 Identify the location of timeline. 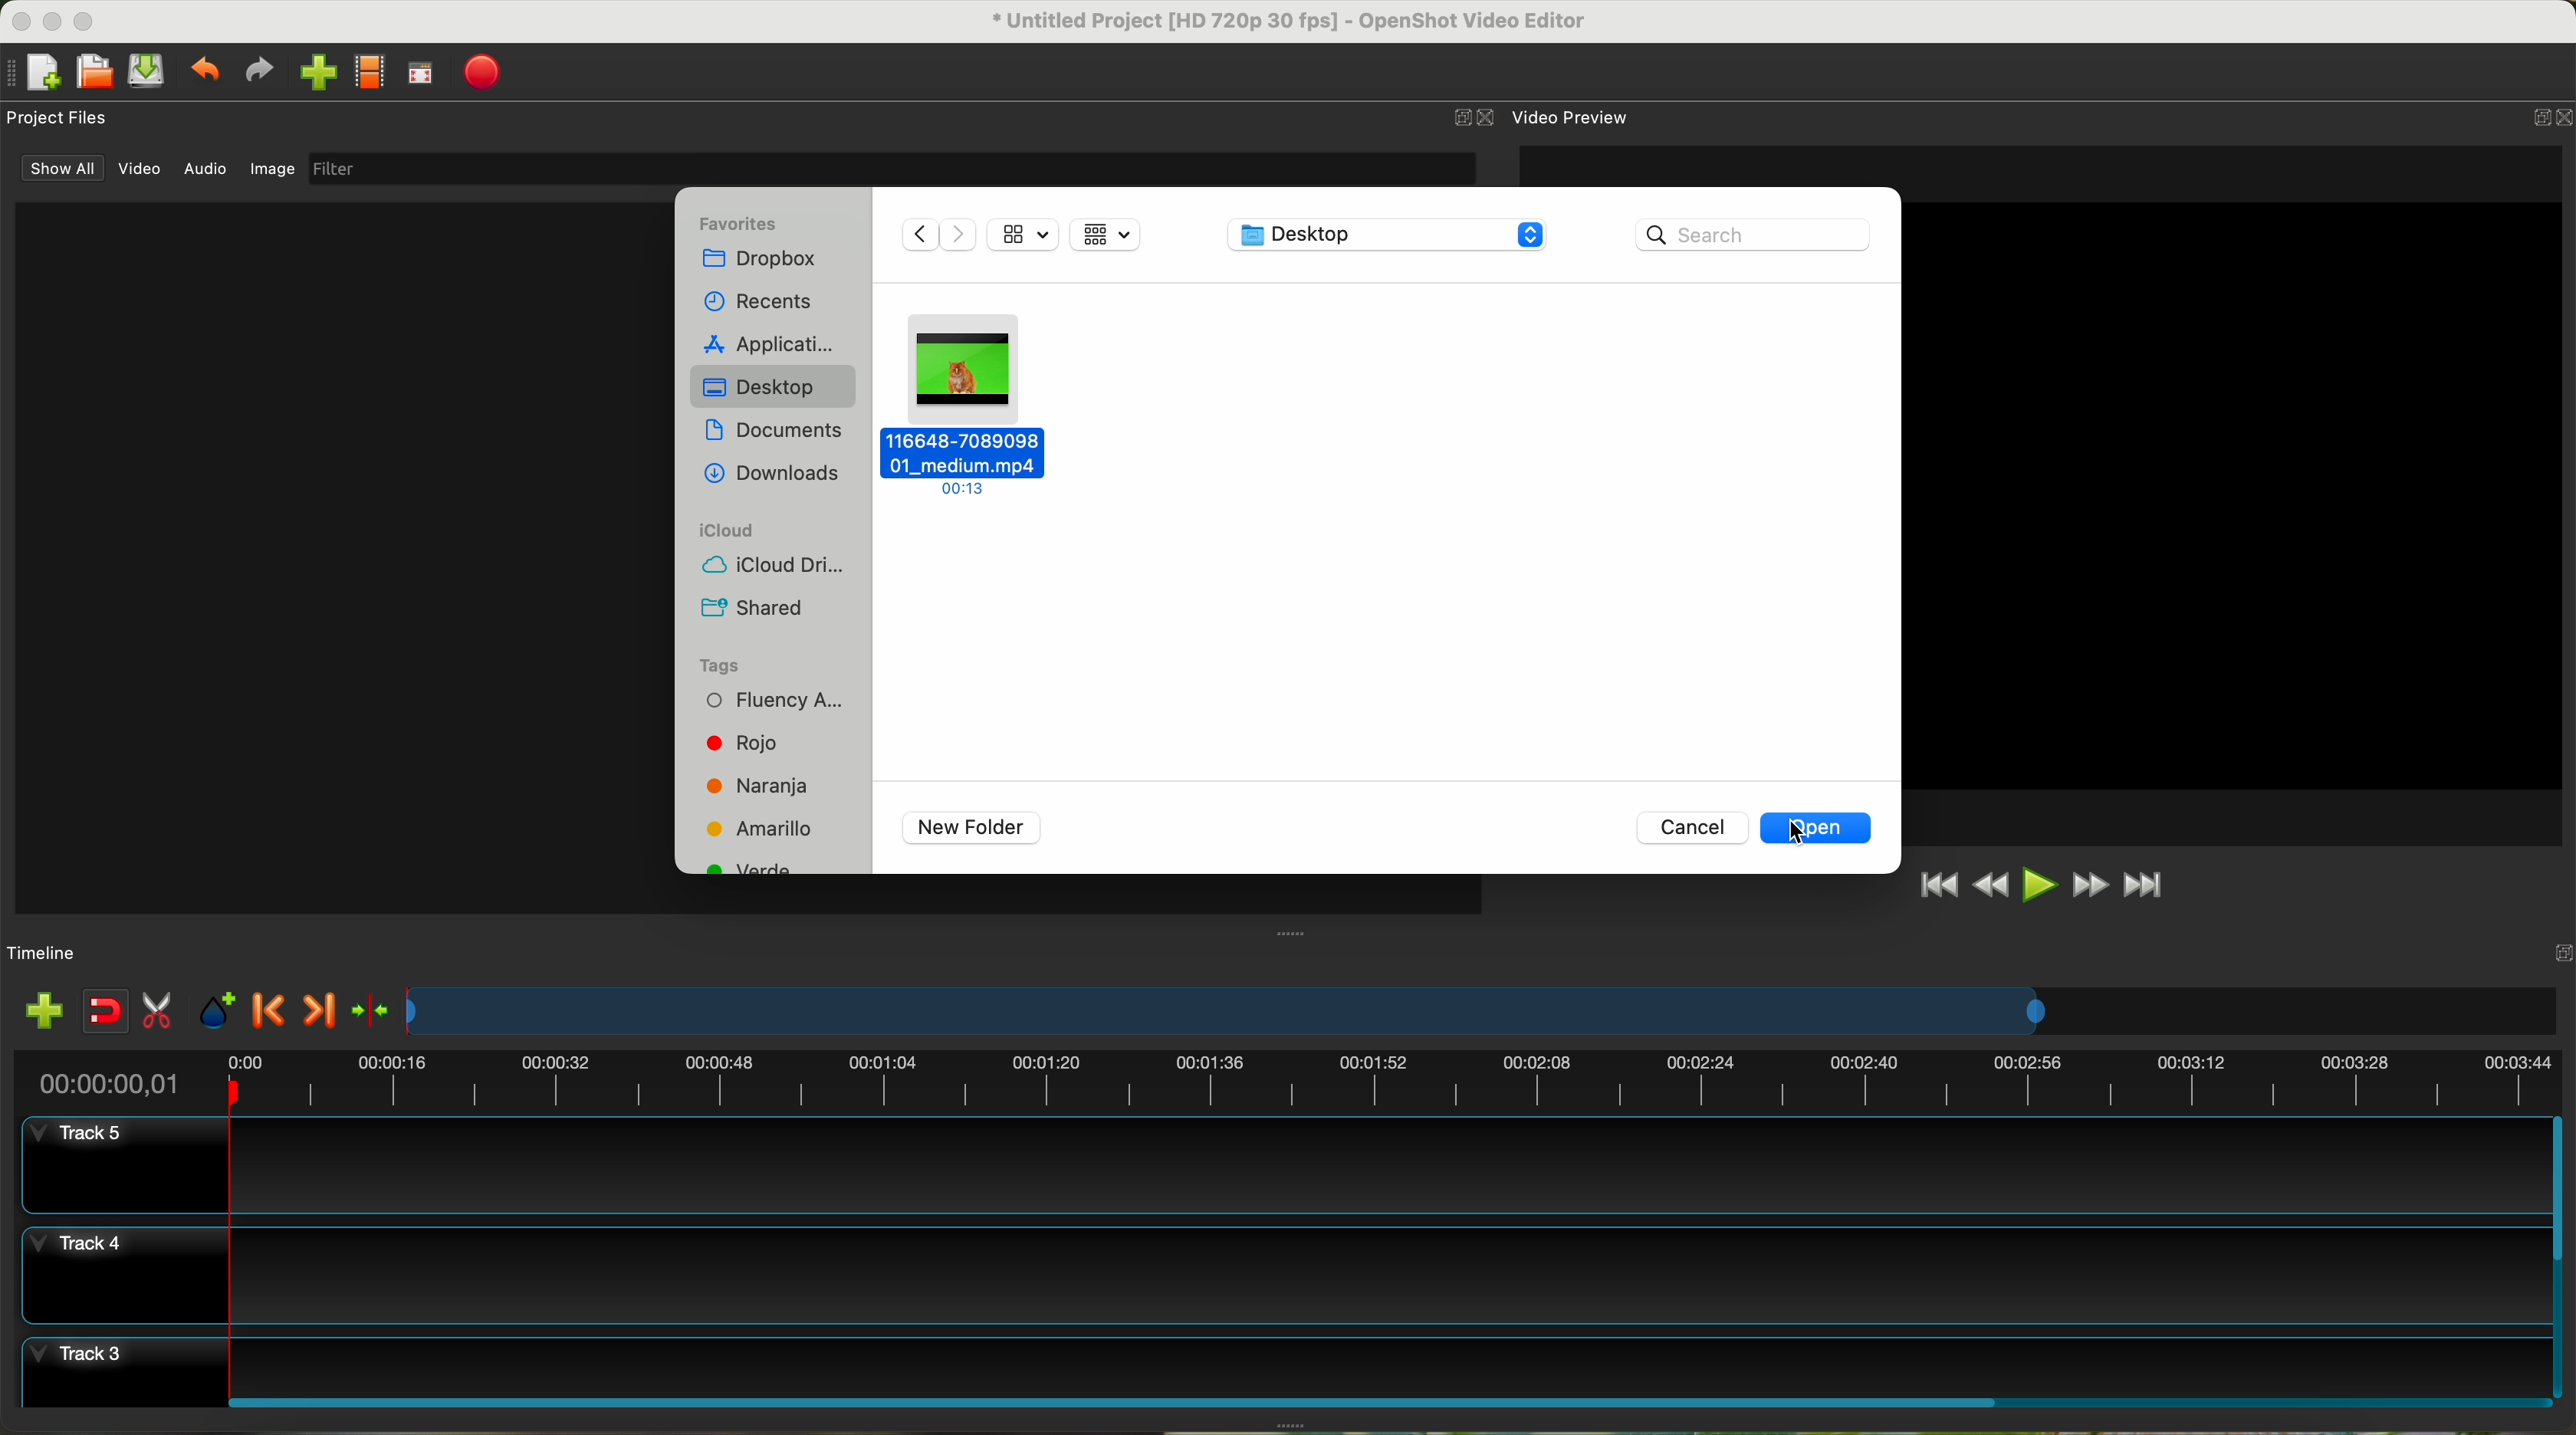
(1285, 1078).